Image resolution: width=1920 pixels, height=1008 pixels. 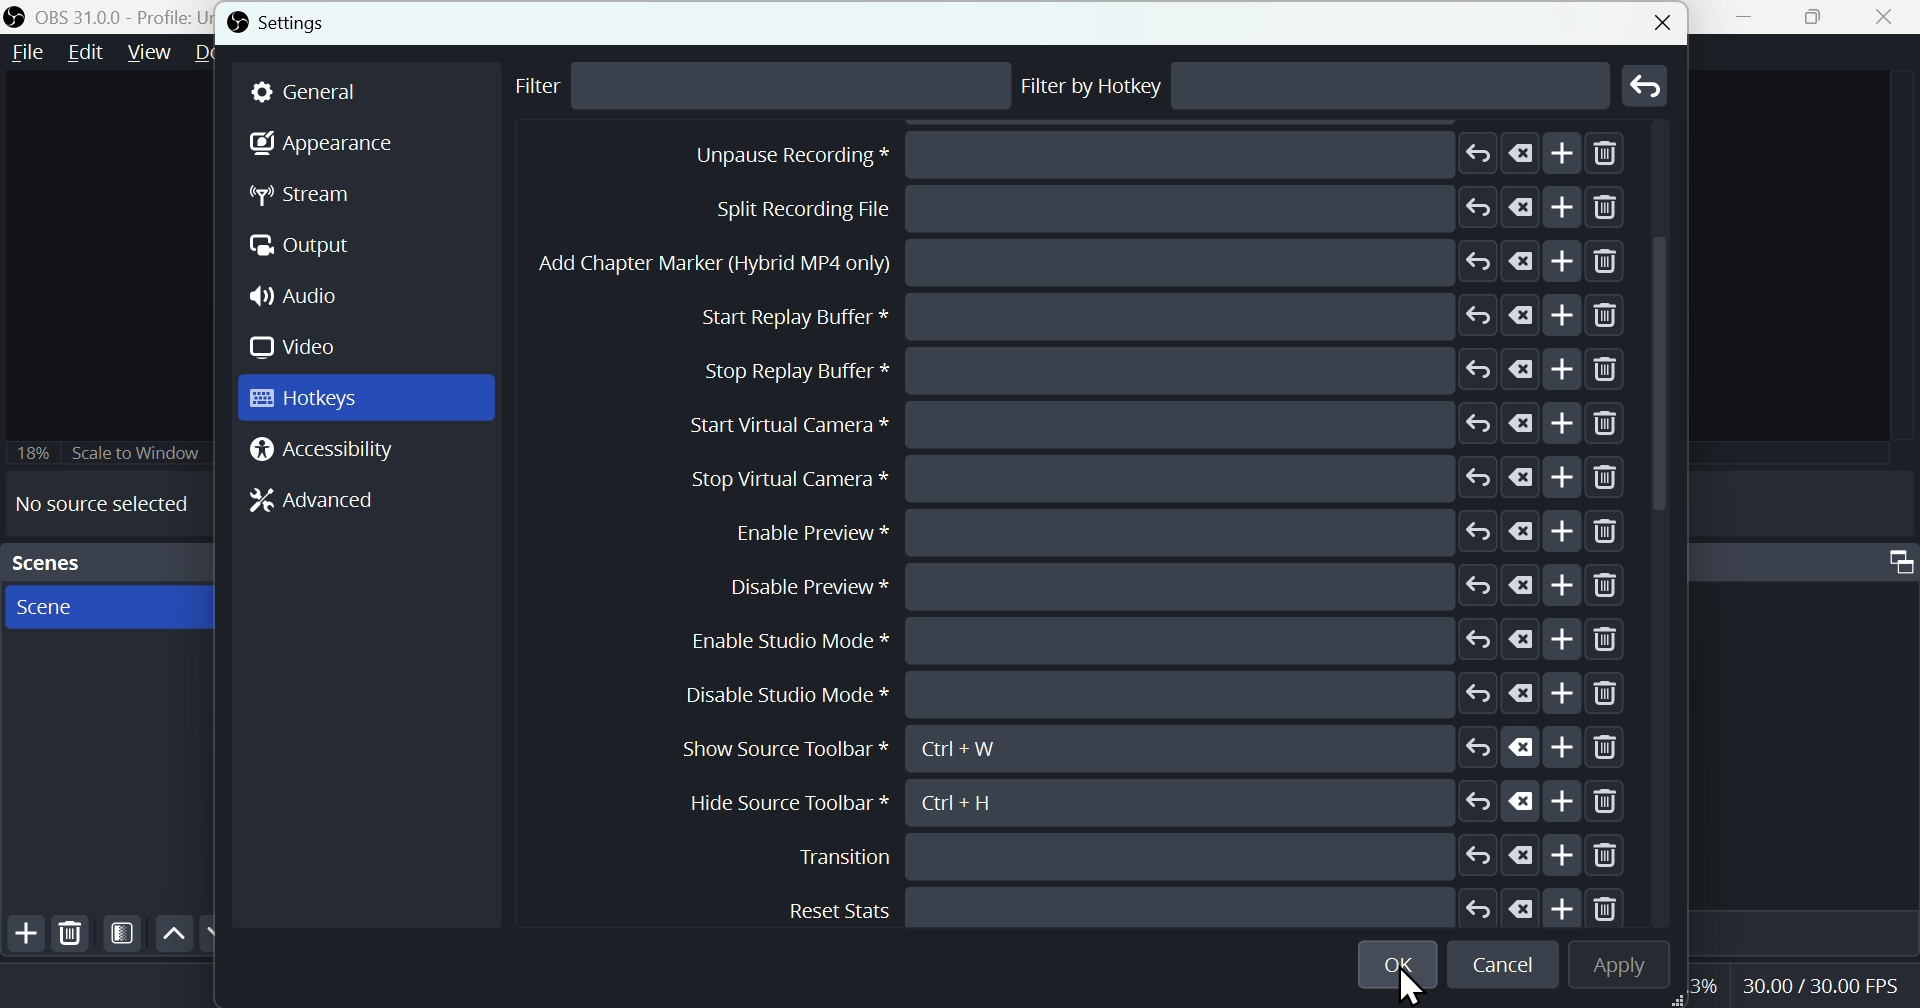 I want to click on Stop Replay Buffer, so click(x=1163, y=586).